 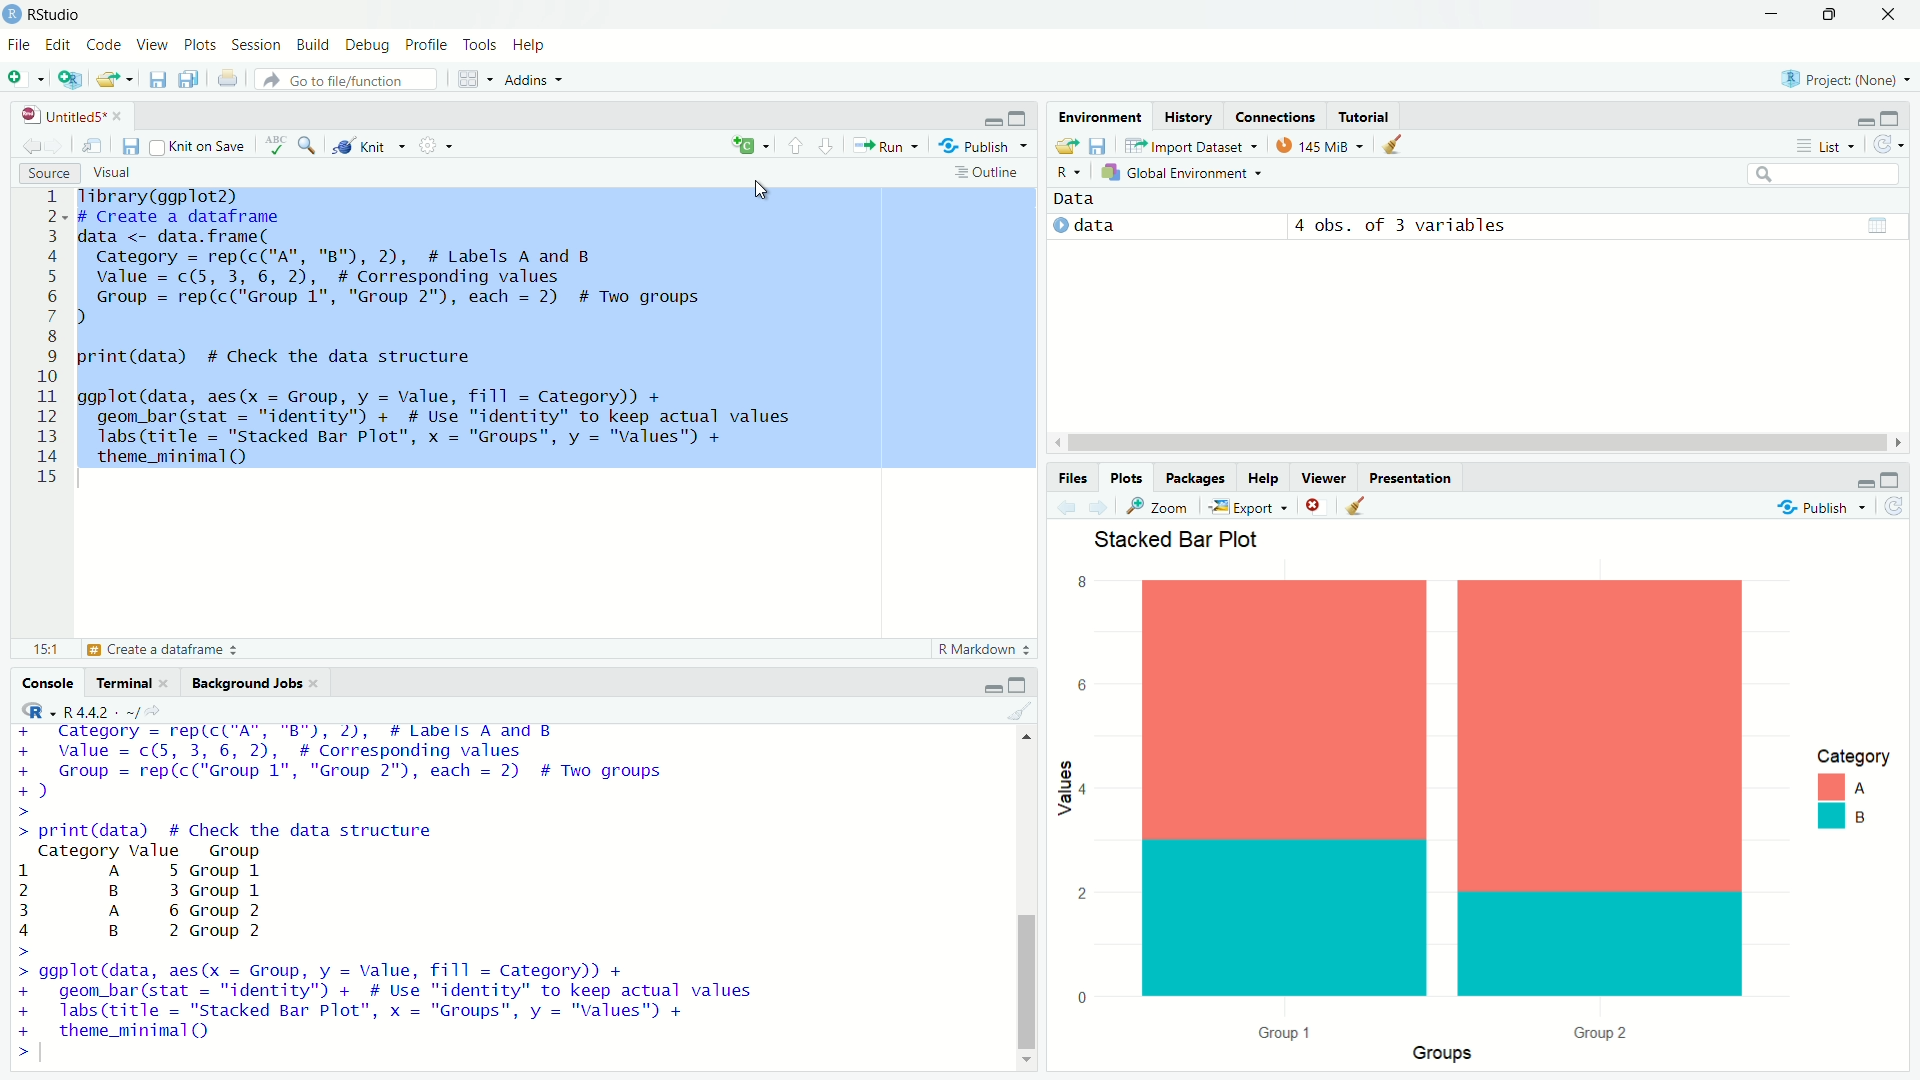 What do you see at coordinates (1847, 76) in the screenshot?
I see `Project (Note)` at bounding box center [1847, 76].